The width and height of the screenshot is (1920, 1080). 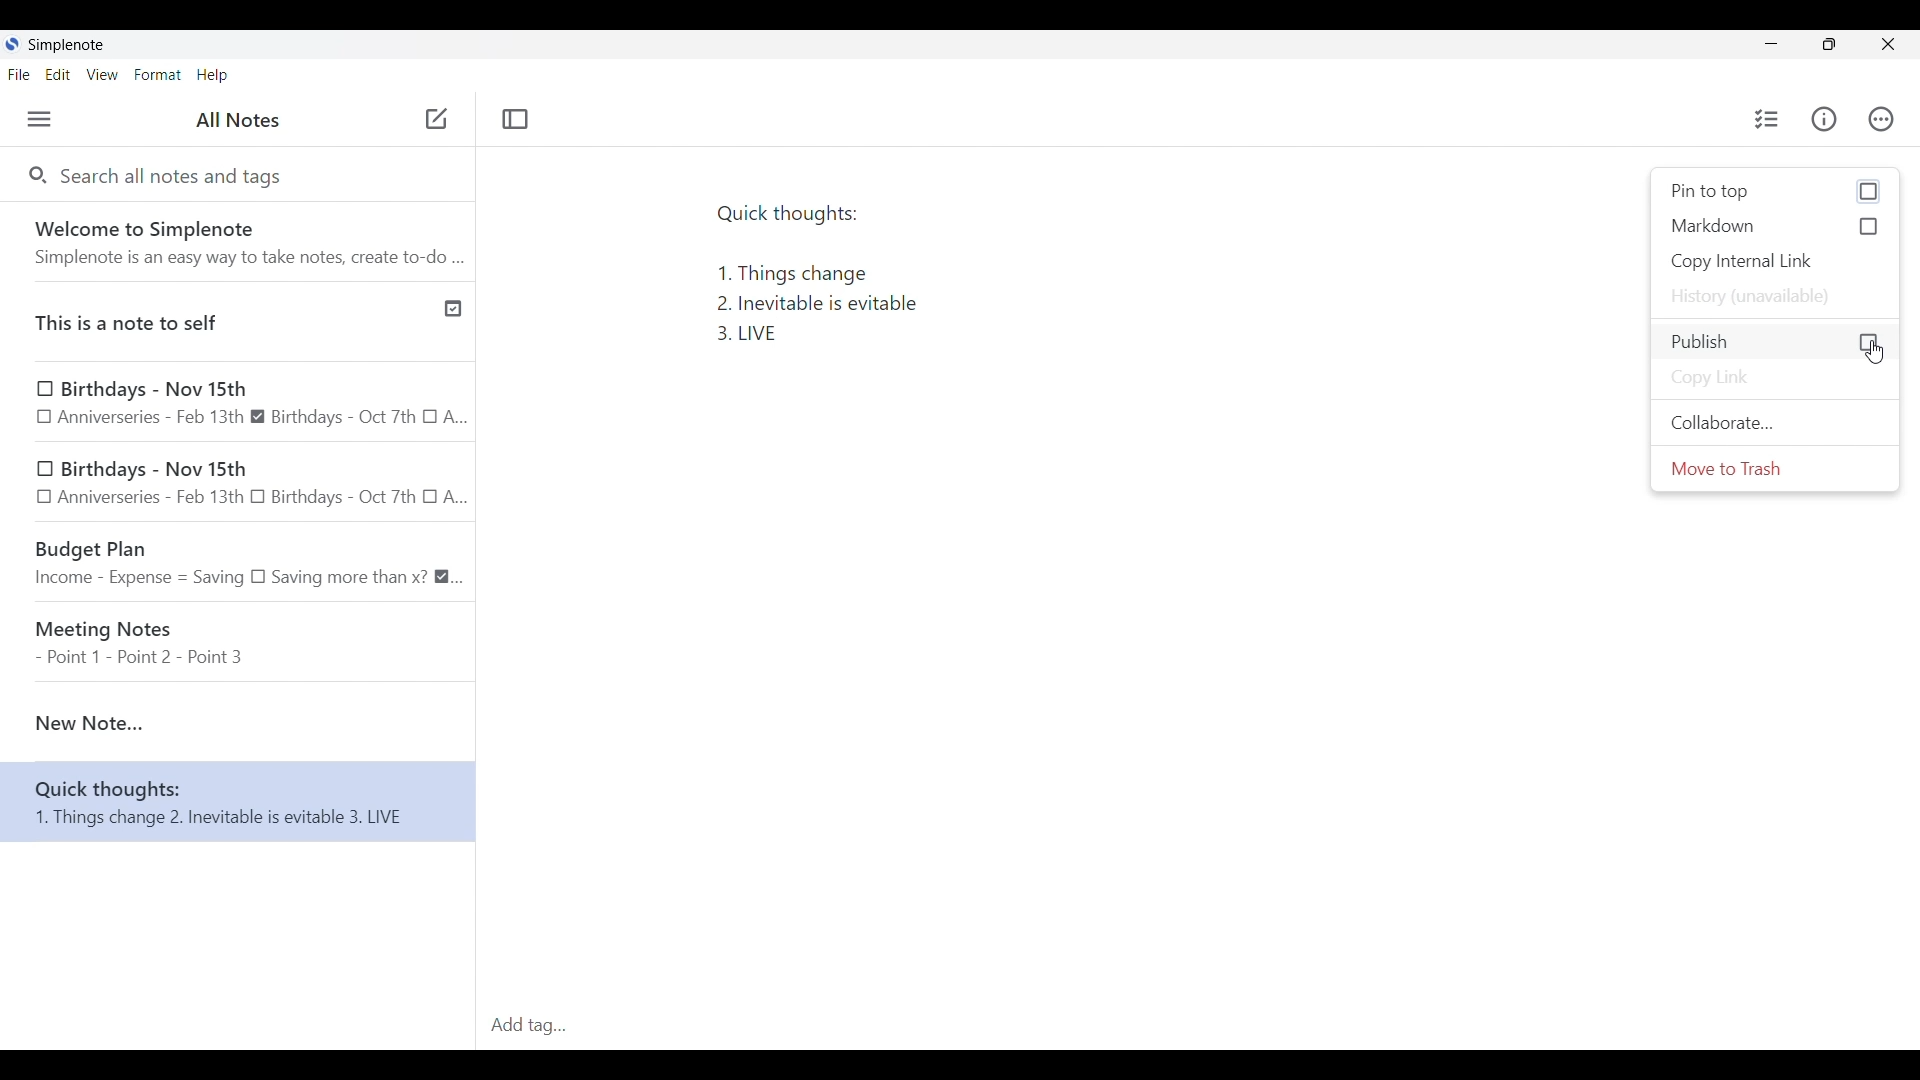 What do you see at coordinates (237, 119) in the screenshot?
I see `Title of left panel` at bounding box center [237, 119].